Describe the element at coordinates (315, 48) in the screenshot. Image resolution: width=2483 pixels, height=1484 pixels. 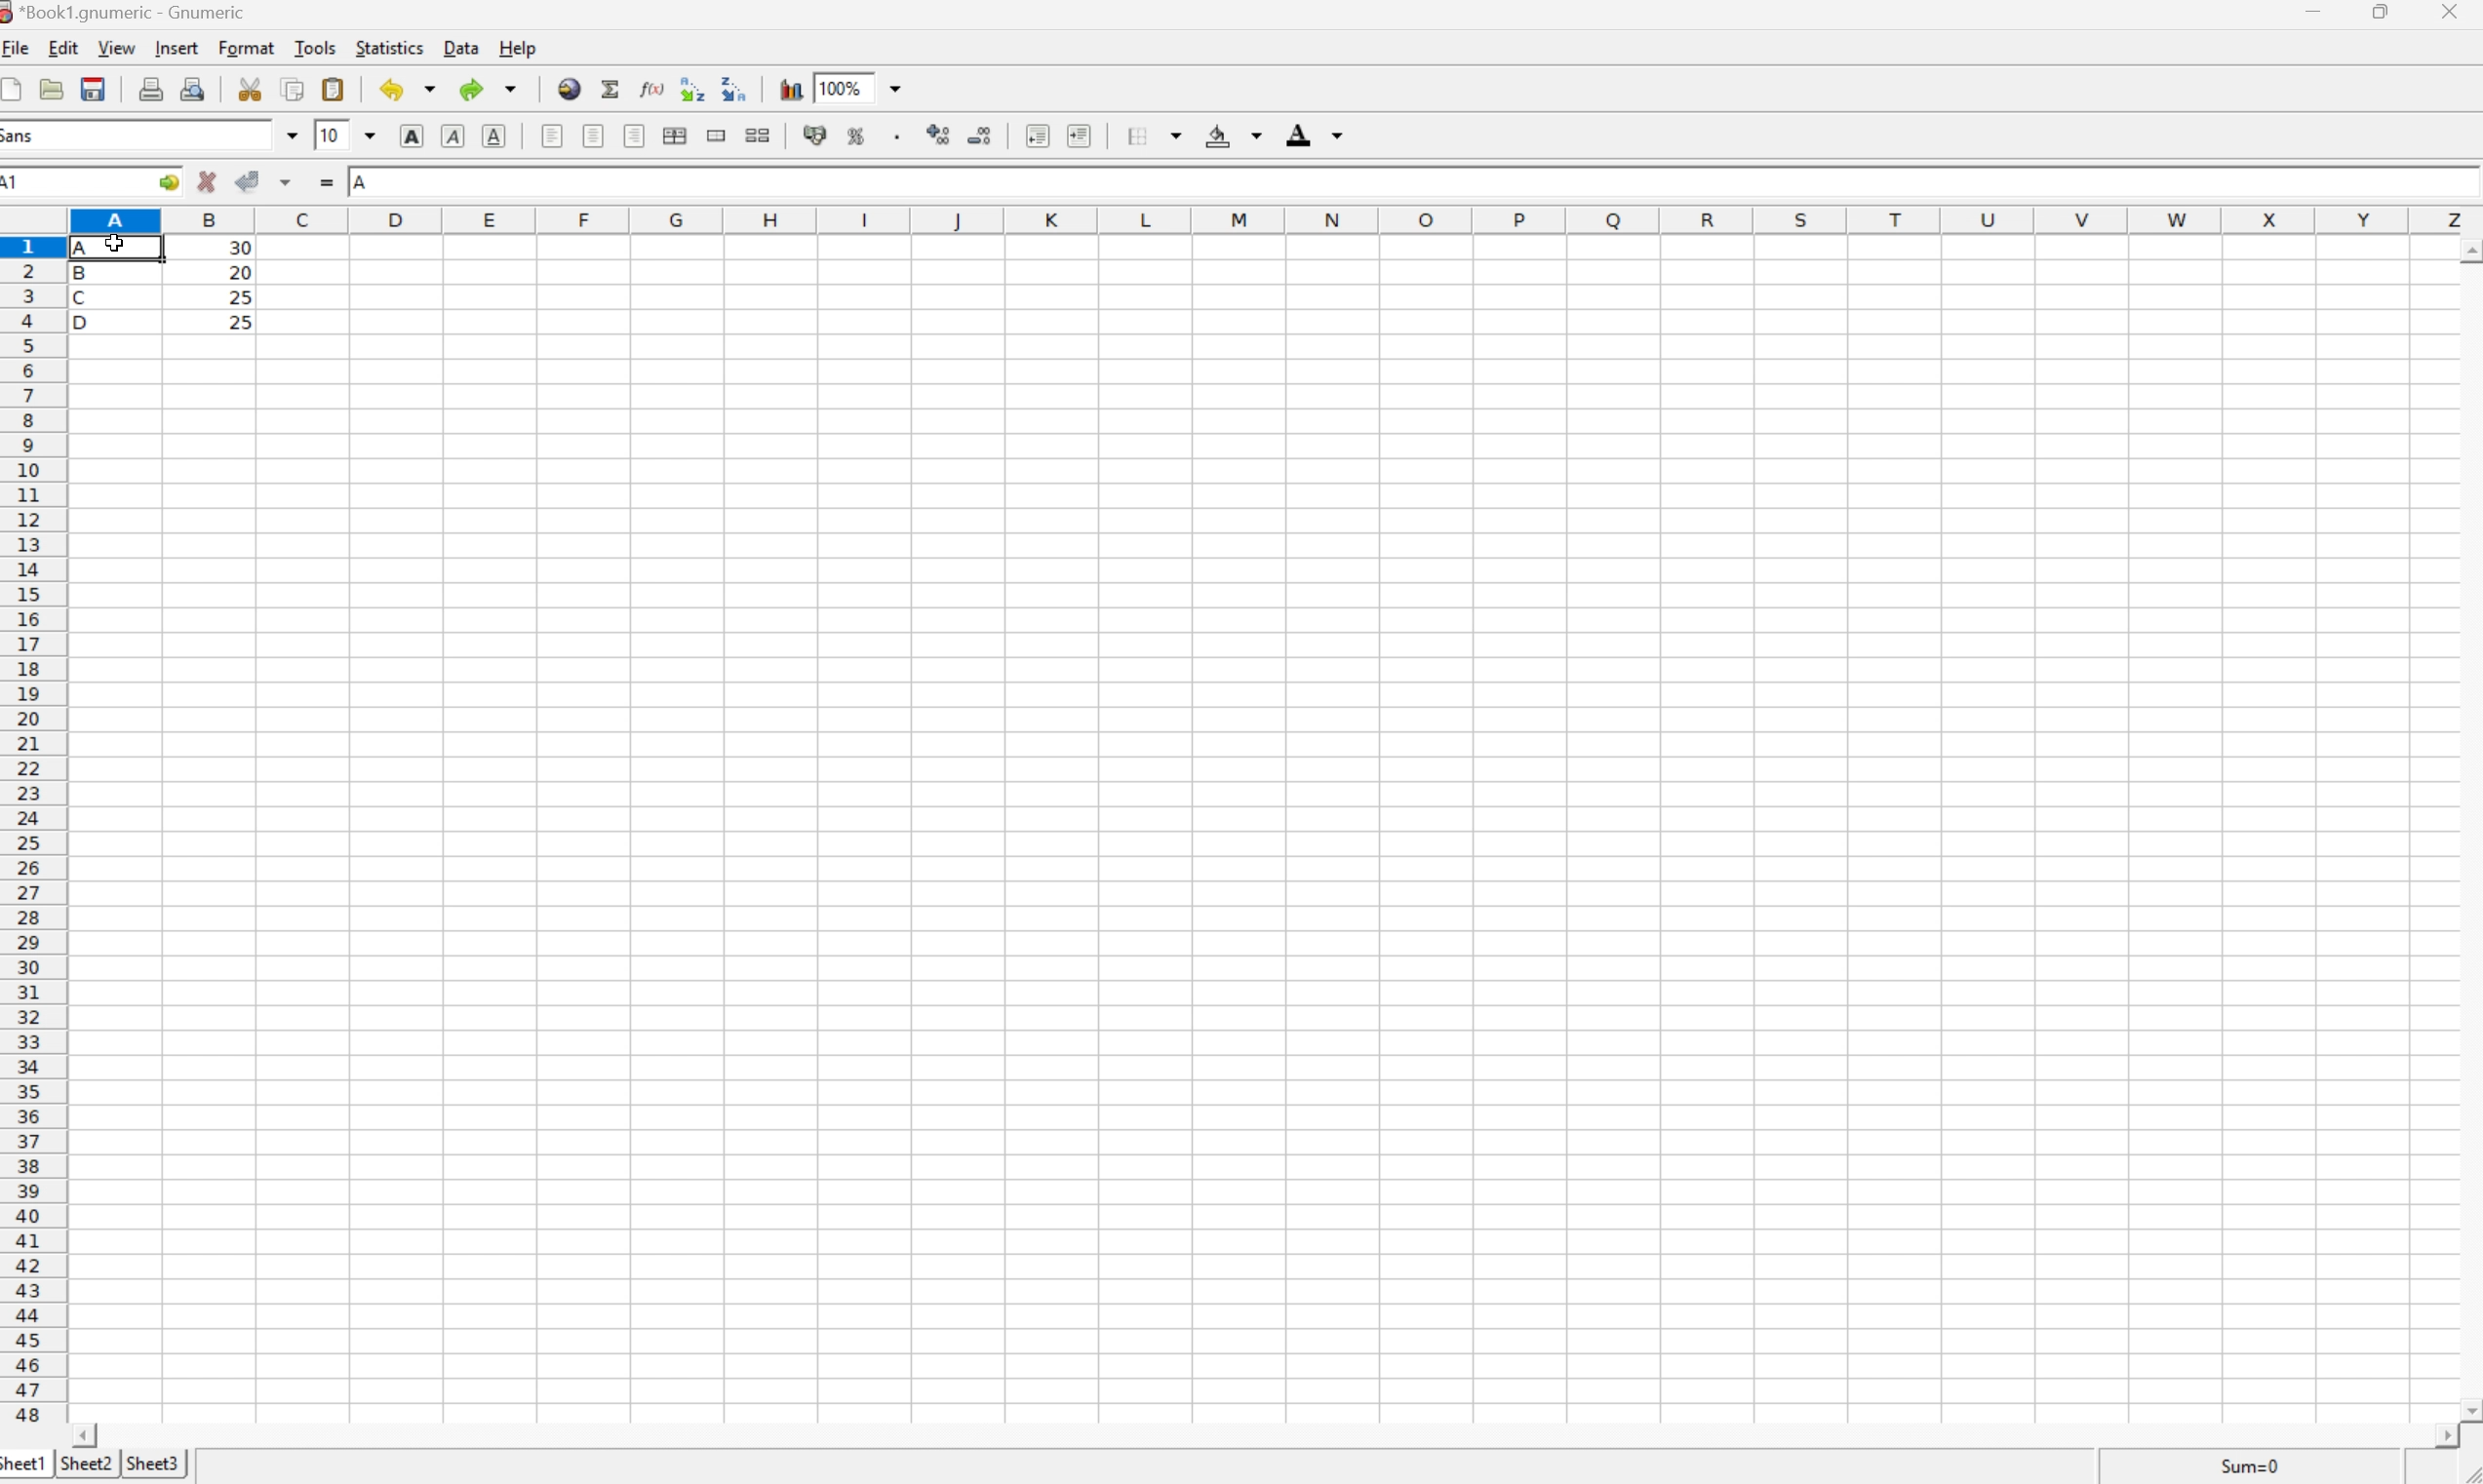
I see `Tools` at that location.